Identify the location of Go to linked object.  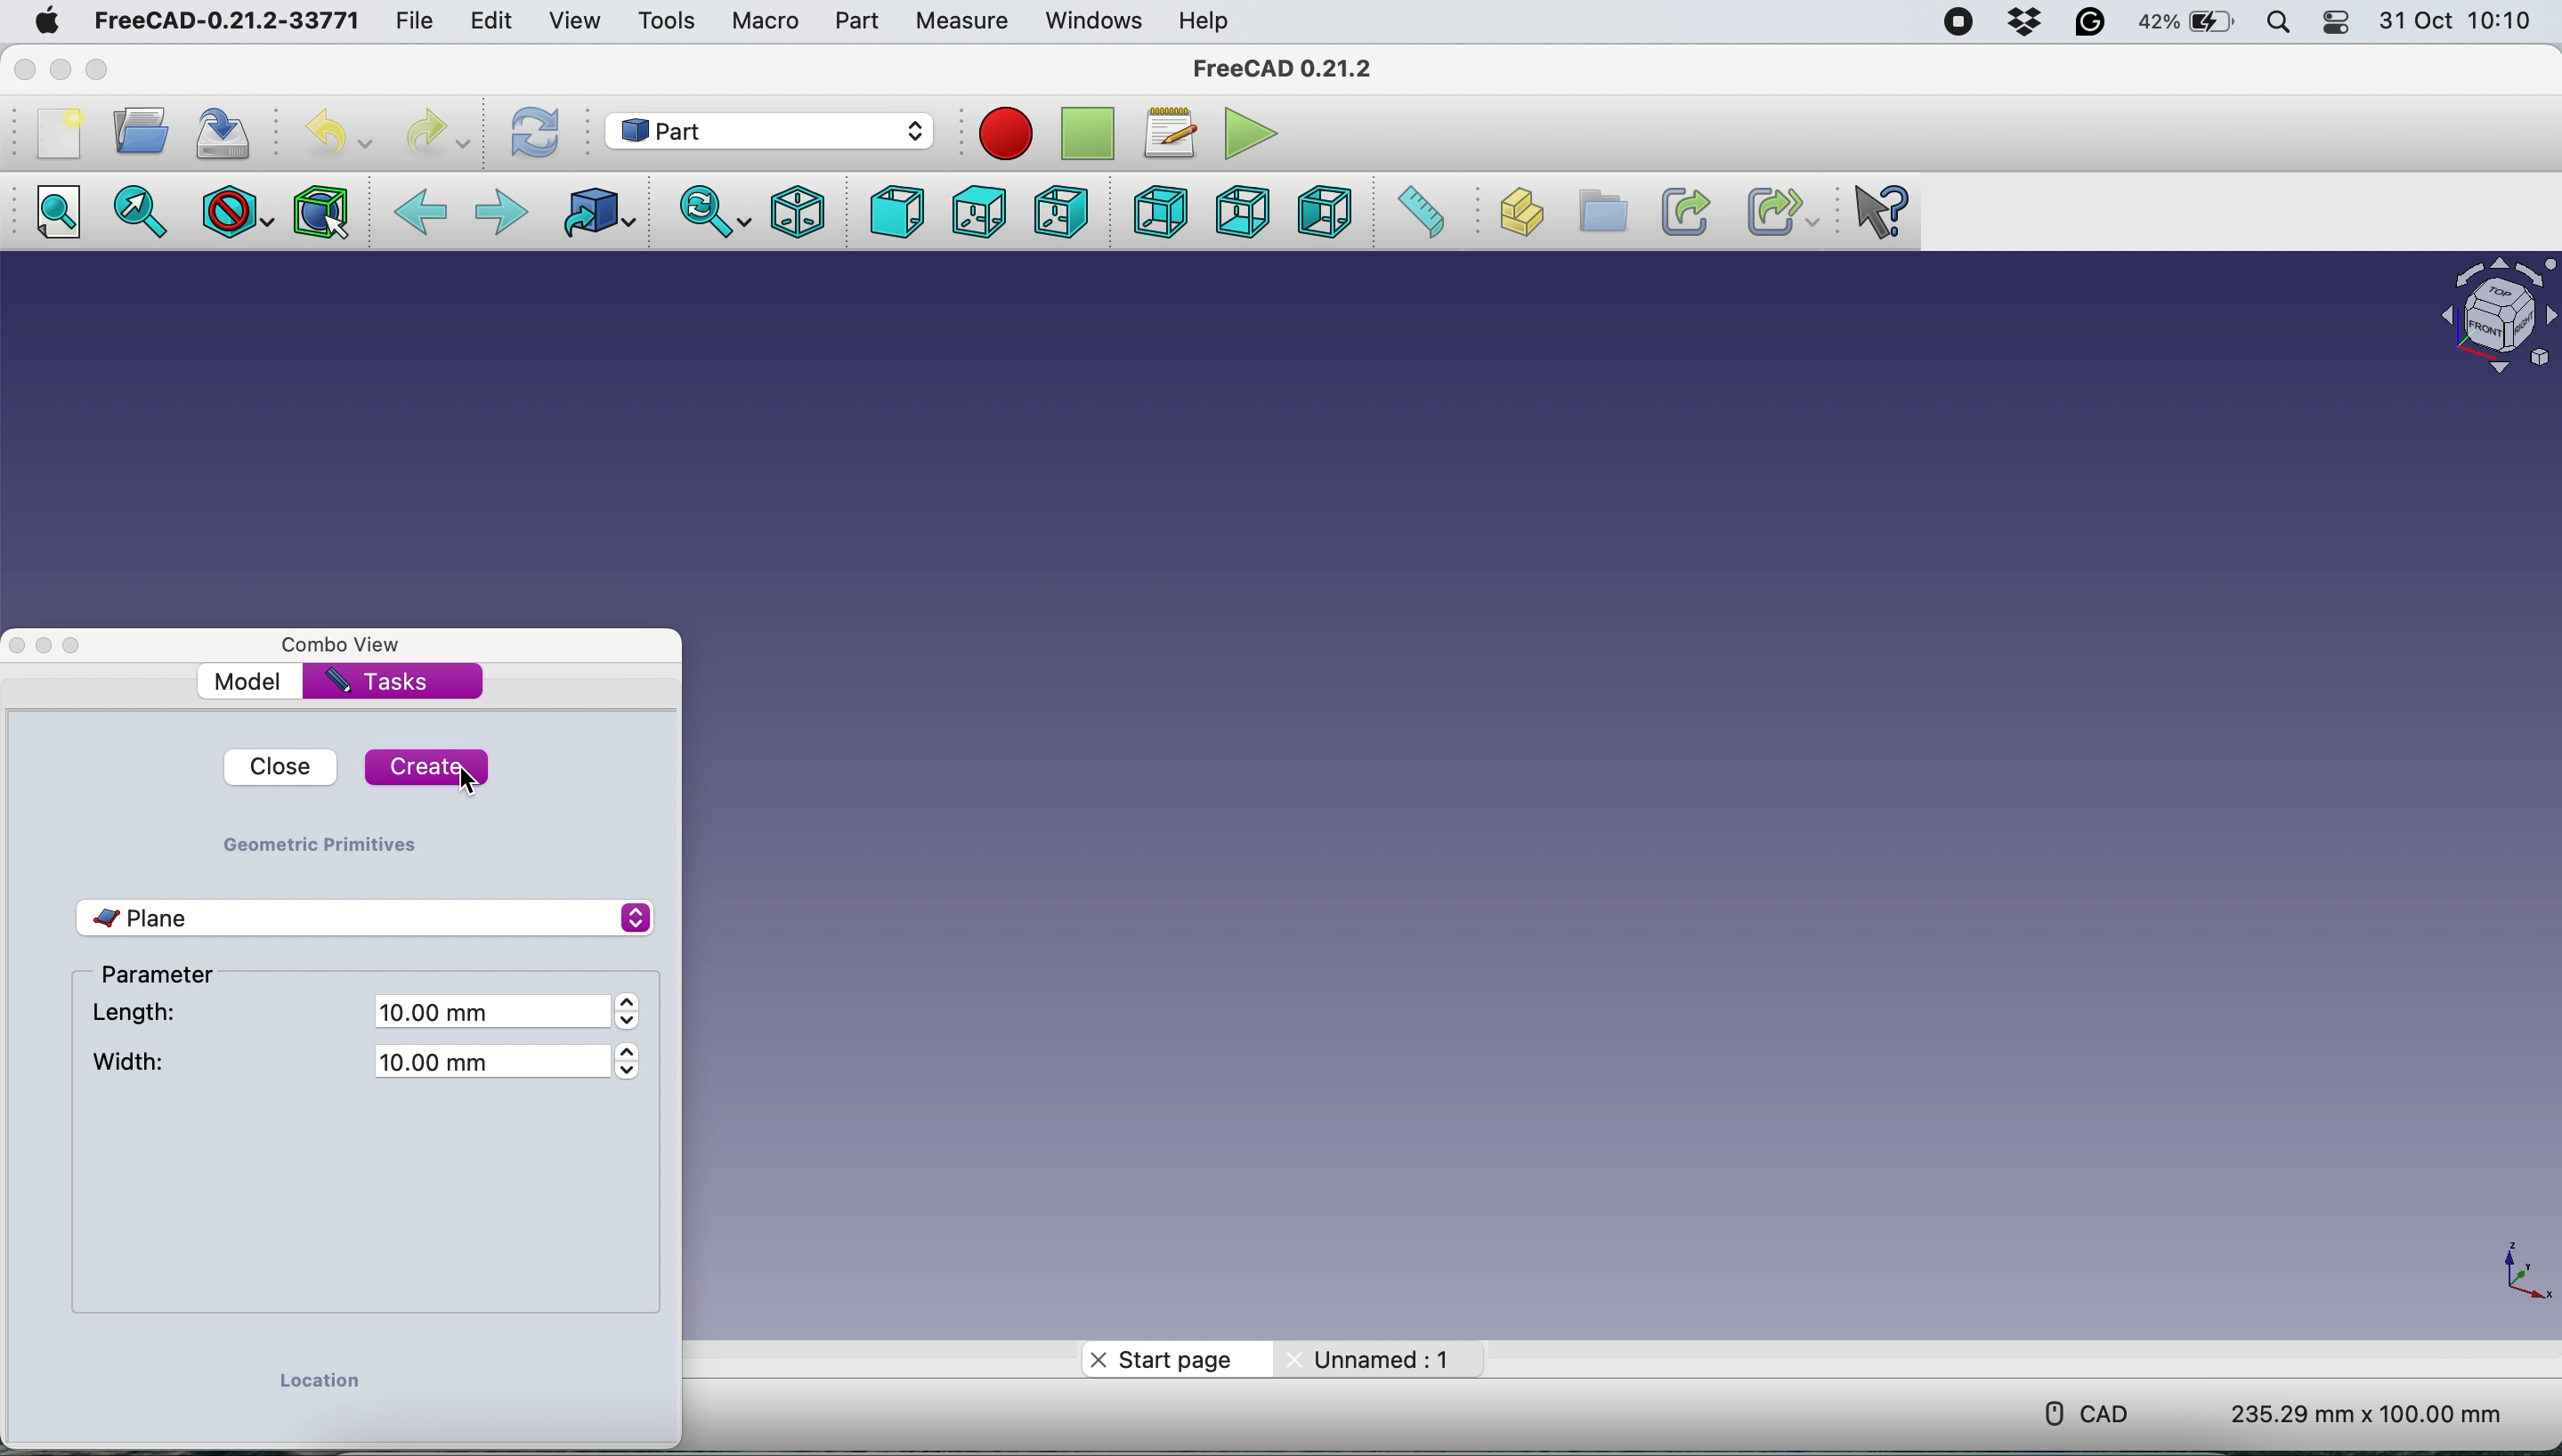
(595, 207).